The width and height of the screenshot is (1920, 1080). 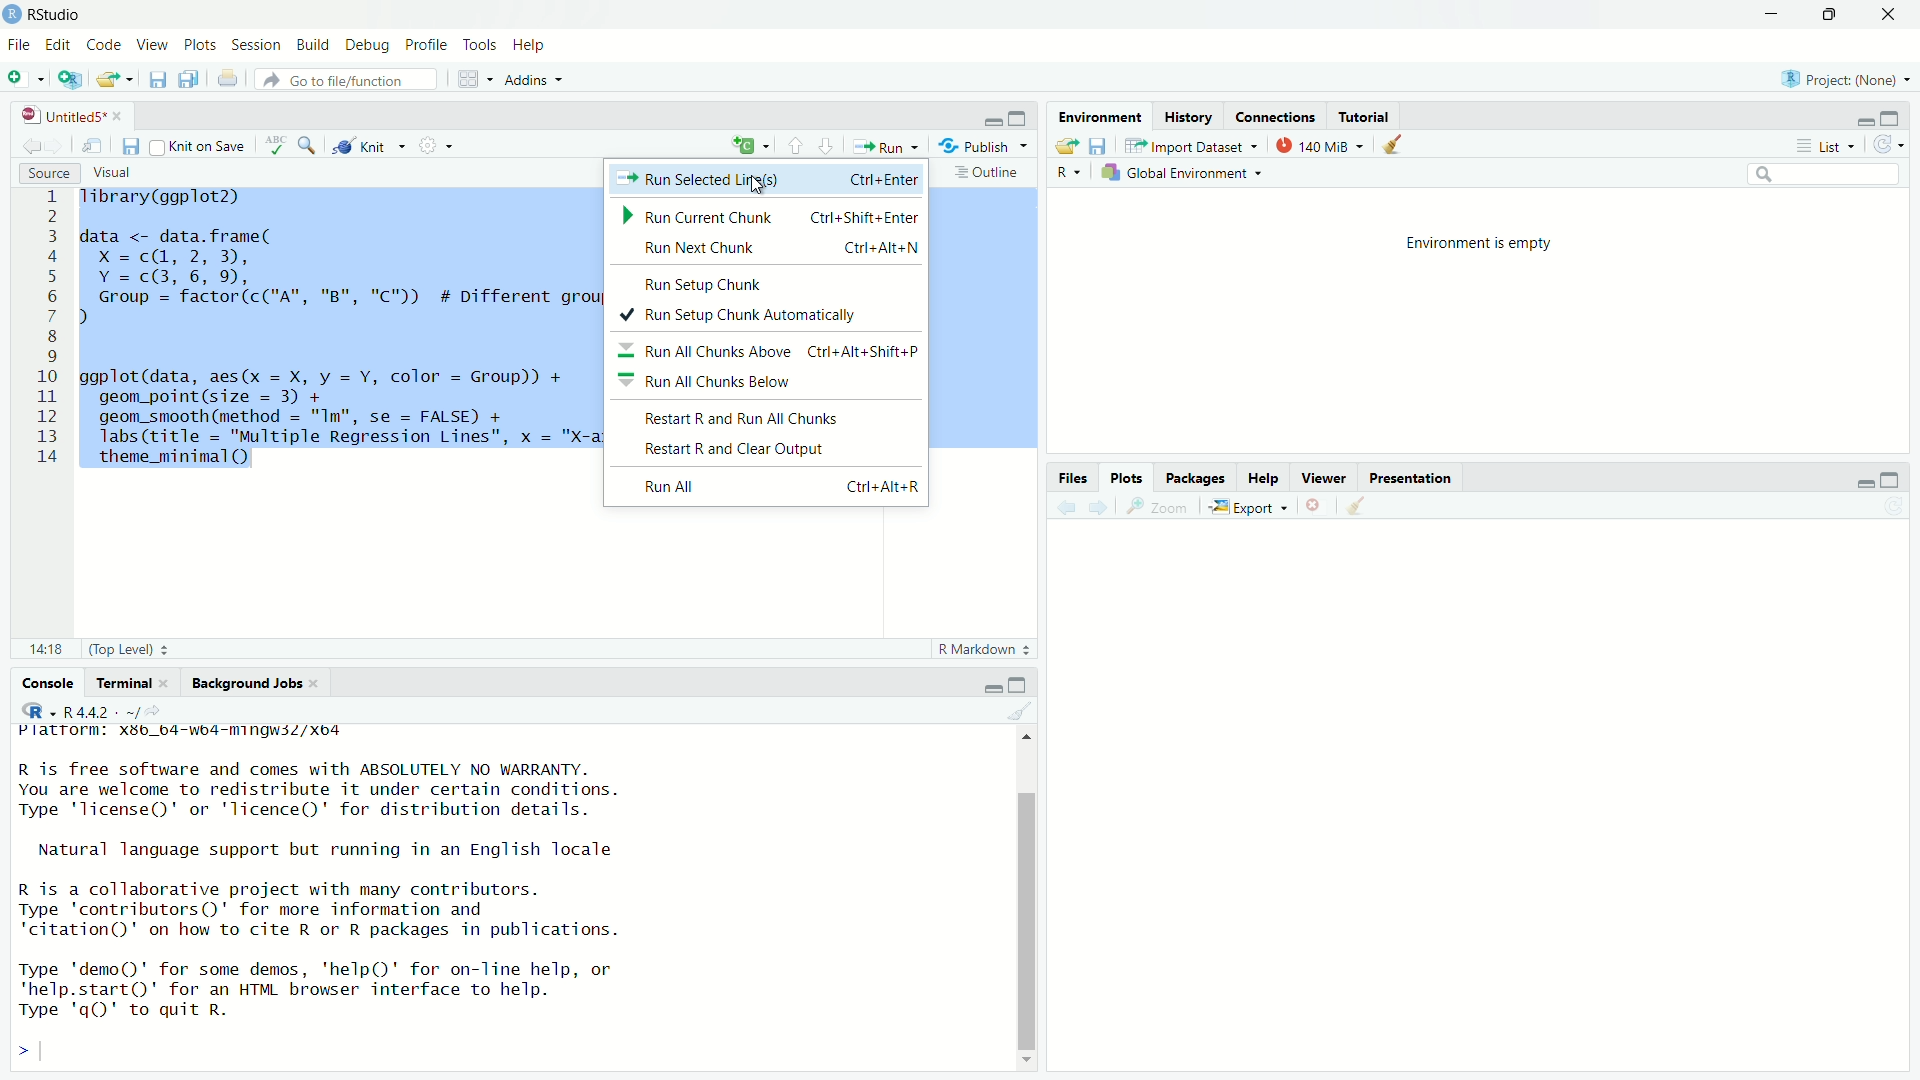 I want to click on files, so click(x=132, y=147).